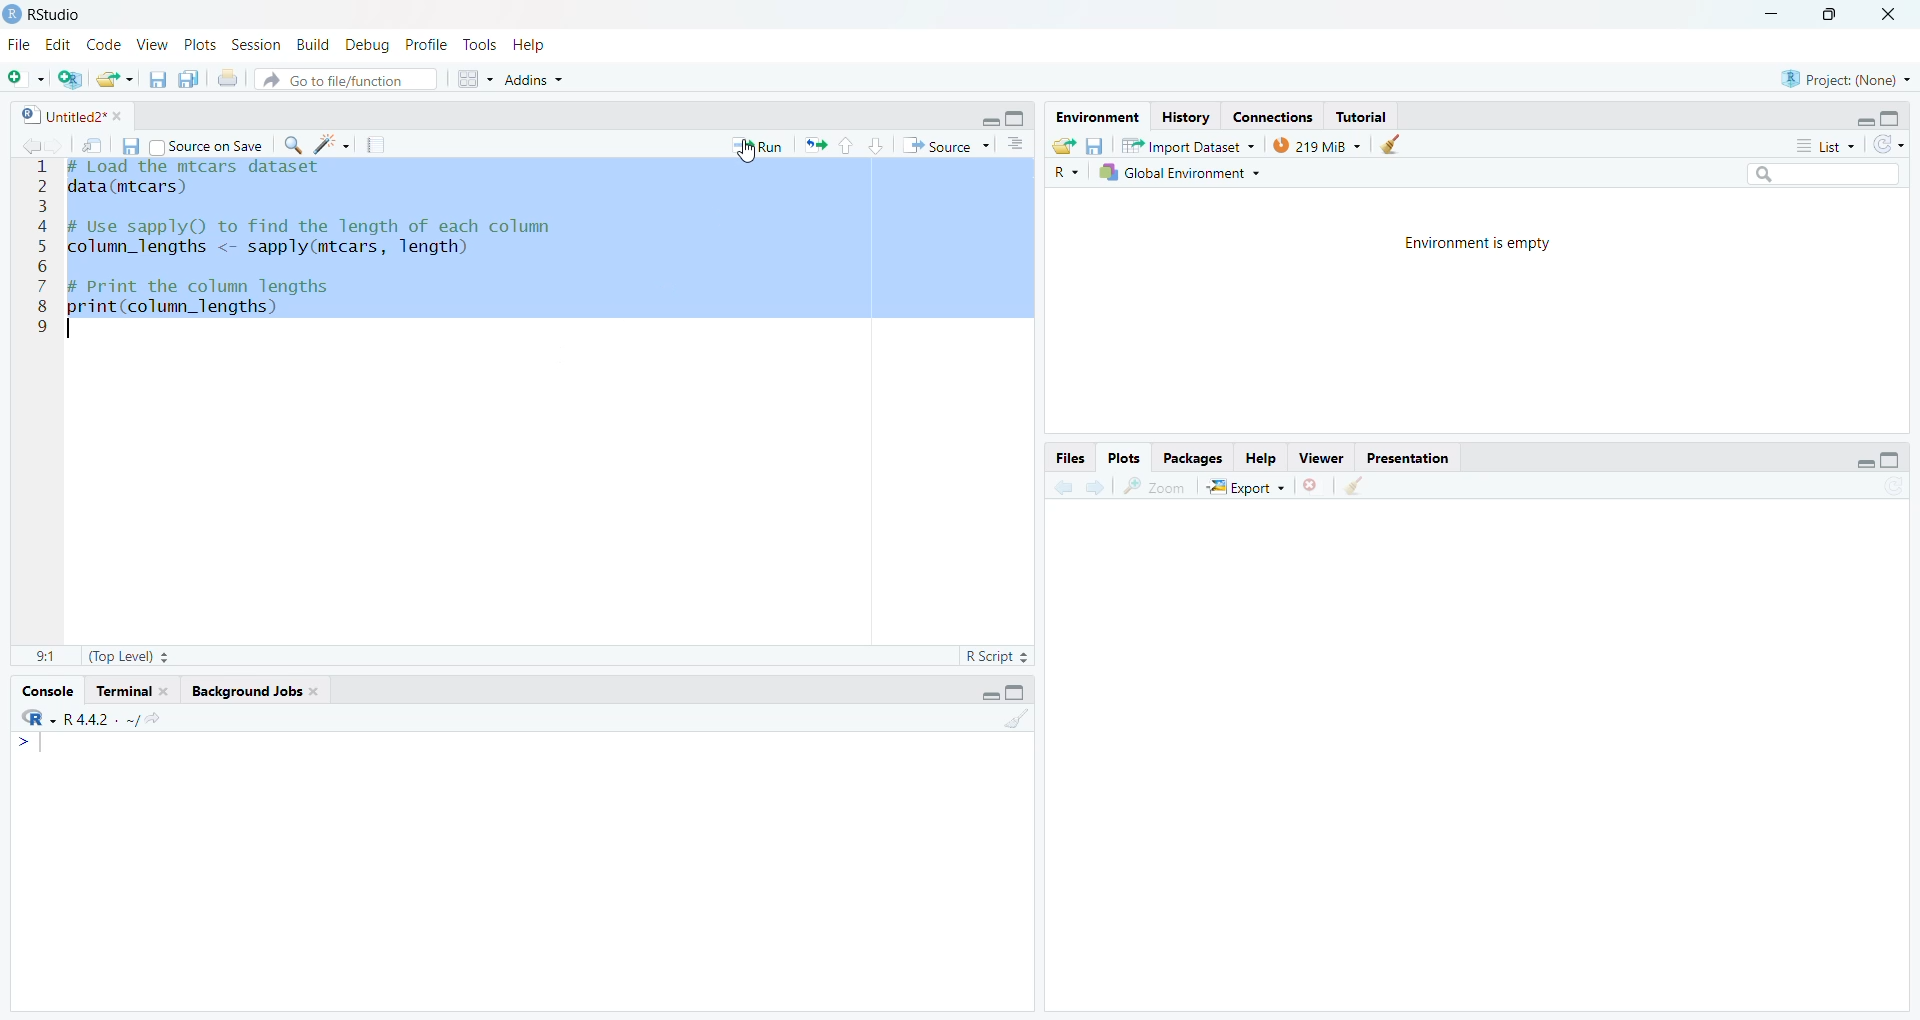 This screenshot has width=1920, height=1020. I want to click on Open in new window, so click(94, 144).